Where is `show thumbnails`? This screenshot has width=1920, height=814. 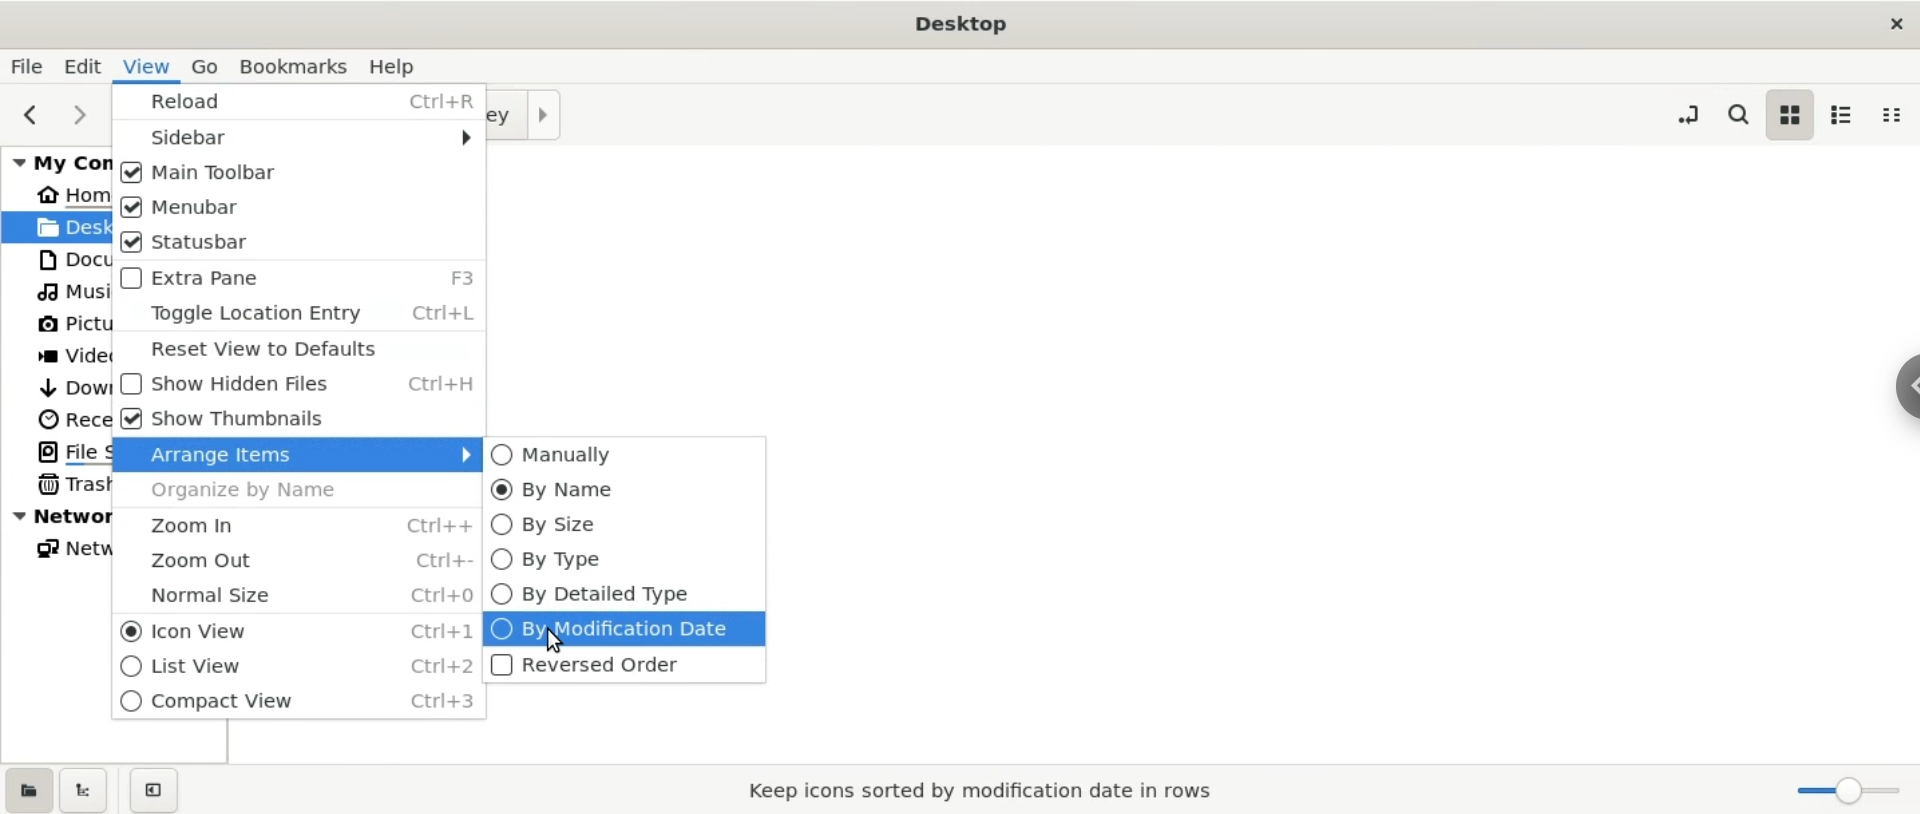
show thumbnails is located at coordinates (298, 421).